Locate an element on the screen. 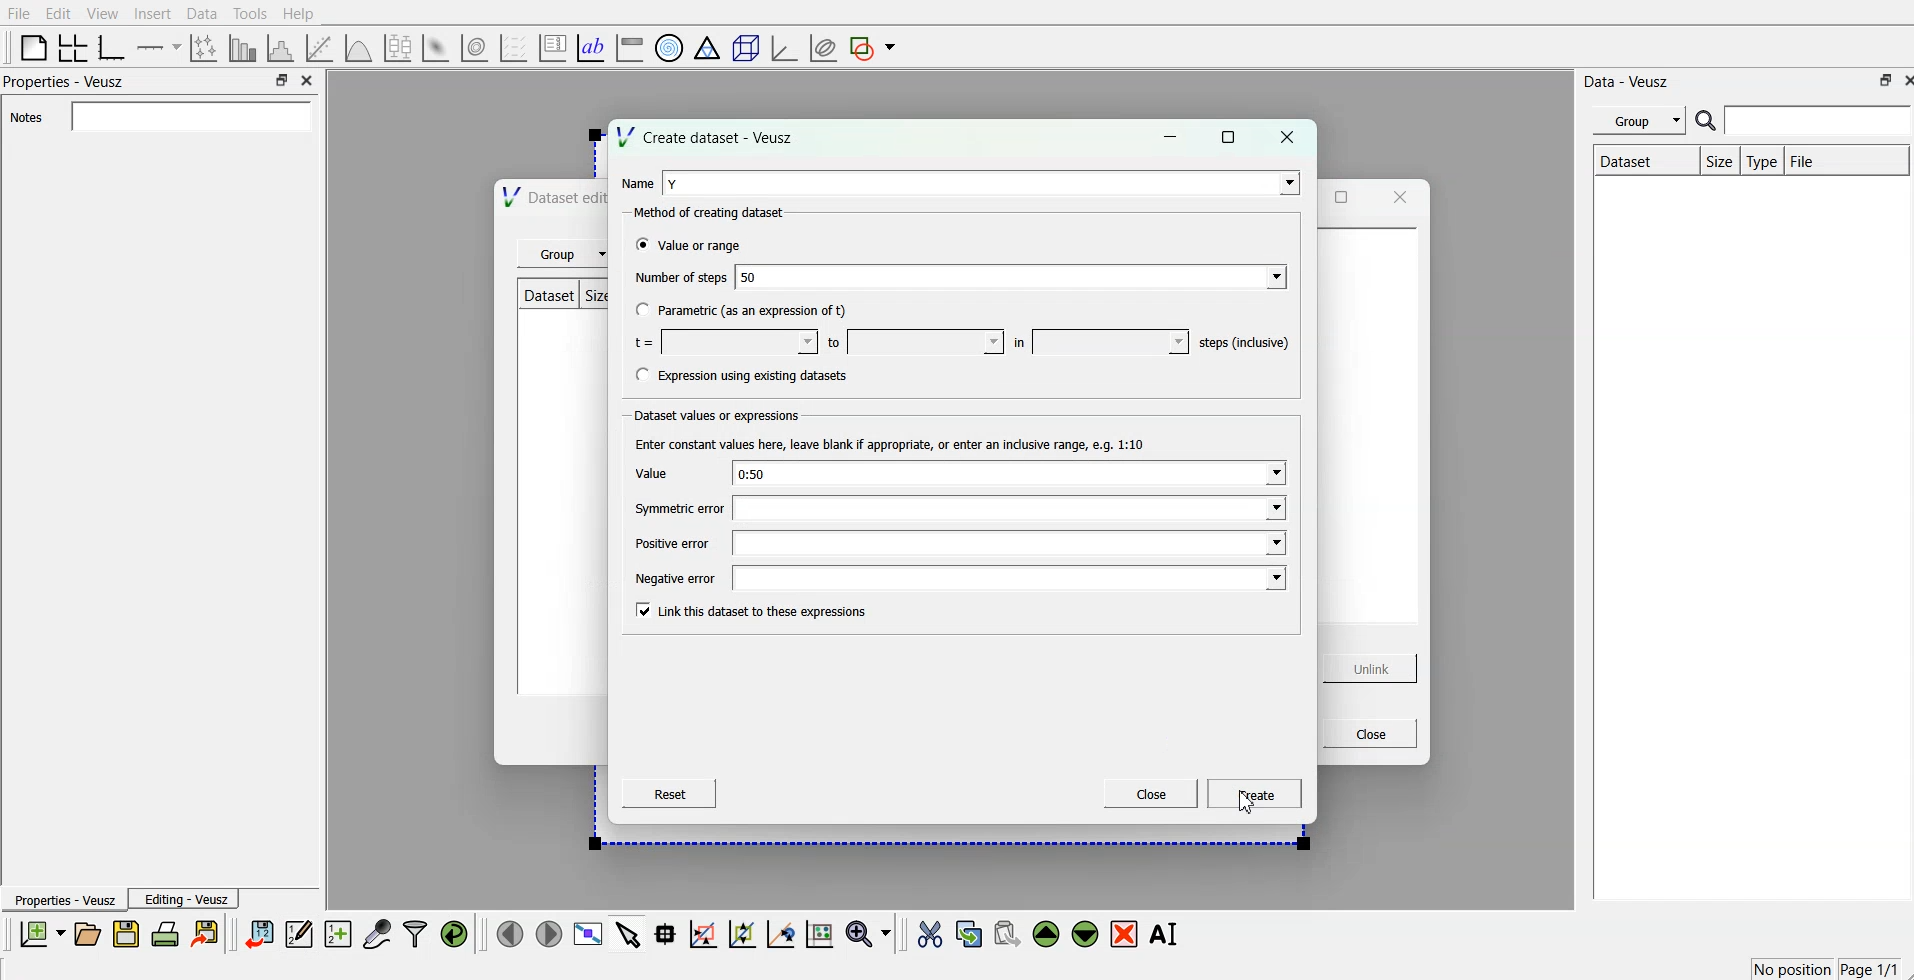 The width and height of the screenshot is (1914, 980). close is located at coordinates (308, 78).